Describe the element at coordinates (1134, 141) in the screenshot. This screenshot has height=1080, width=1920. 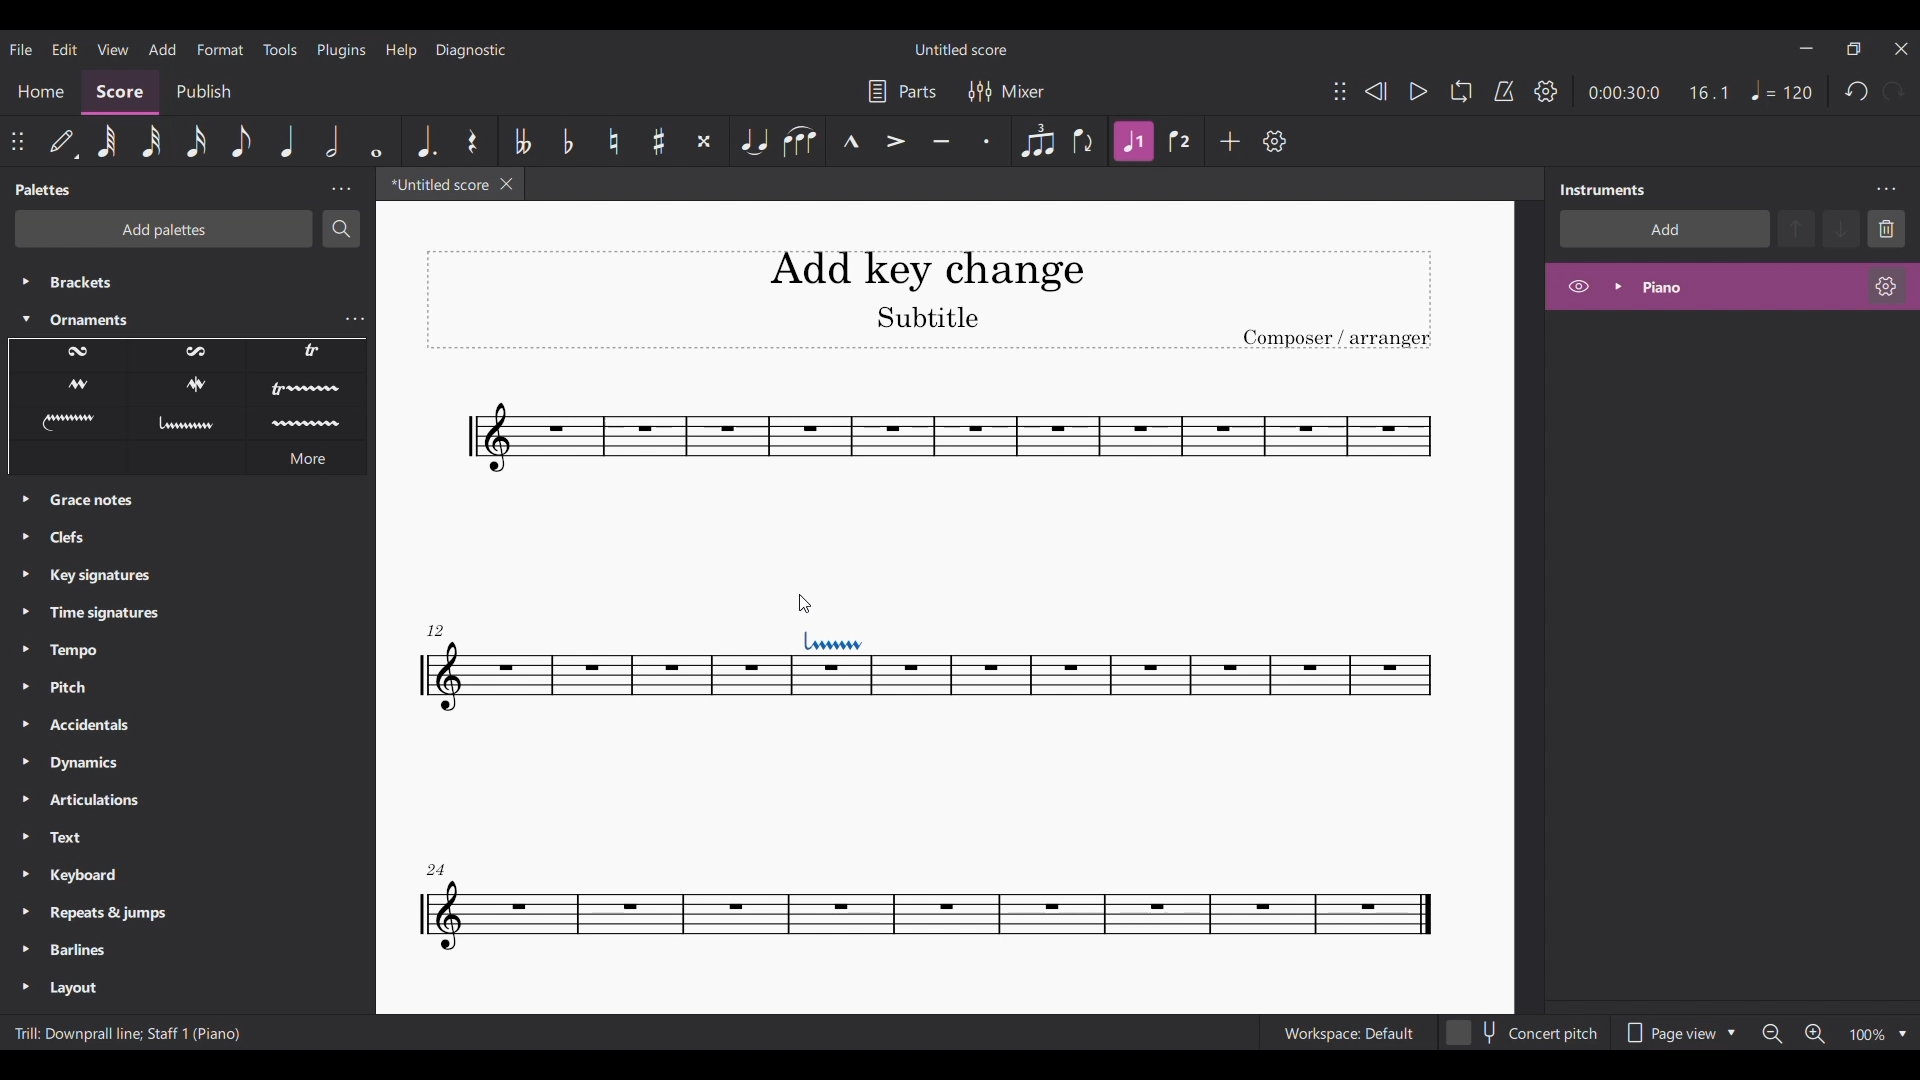
I see `Highlighted due to current selection` at that location.